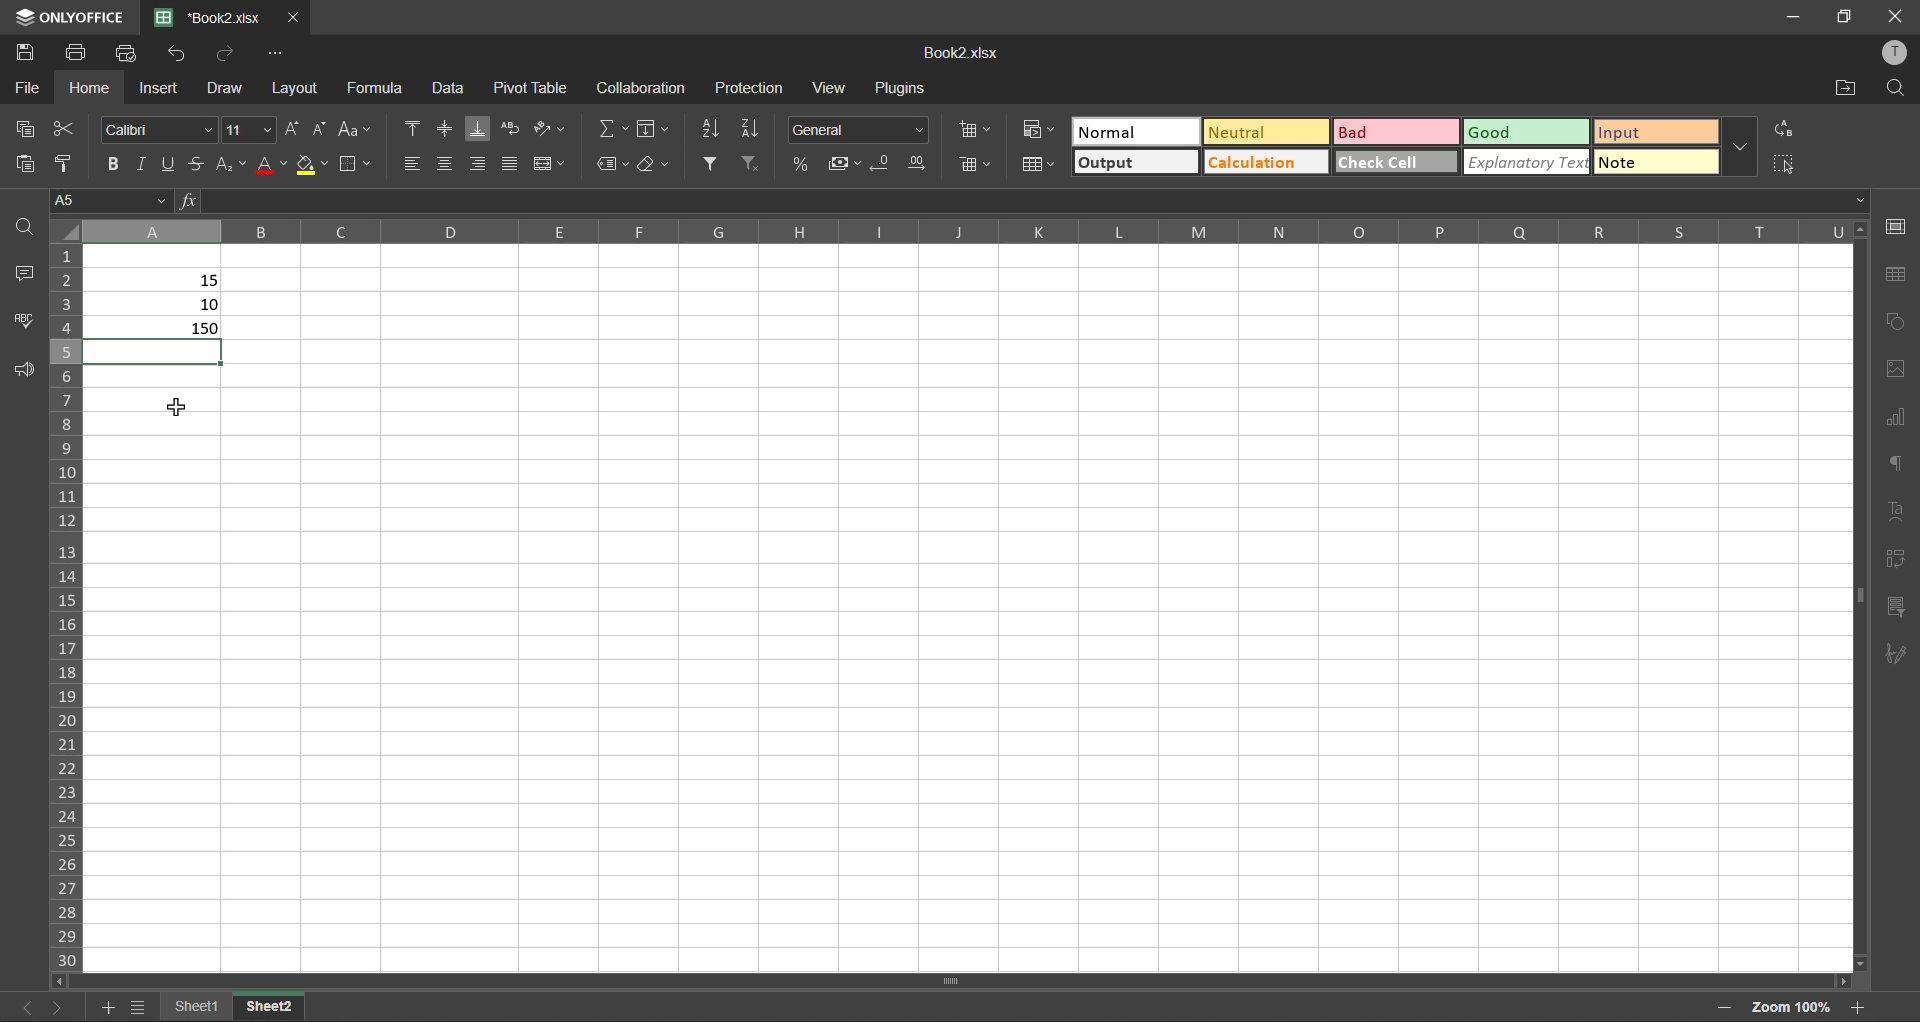  What do you see at coordinates (218, 52) in the screenshot?
I see `redo` at bounding box center [218, 52].